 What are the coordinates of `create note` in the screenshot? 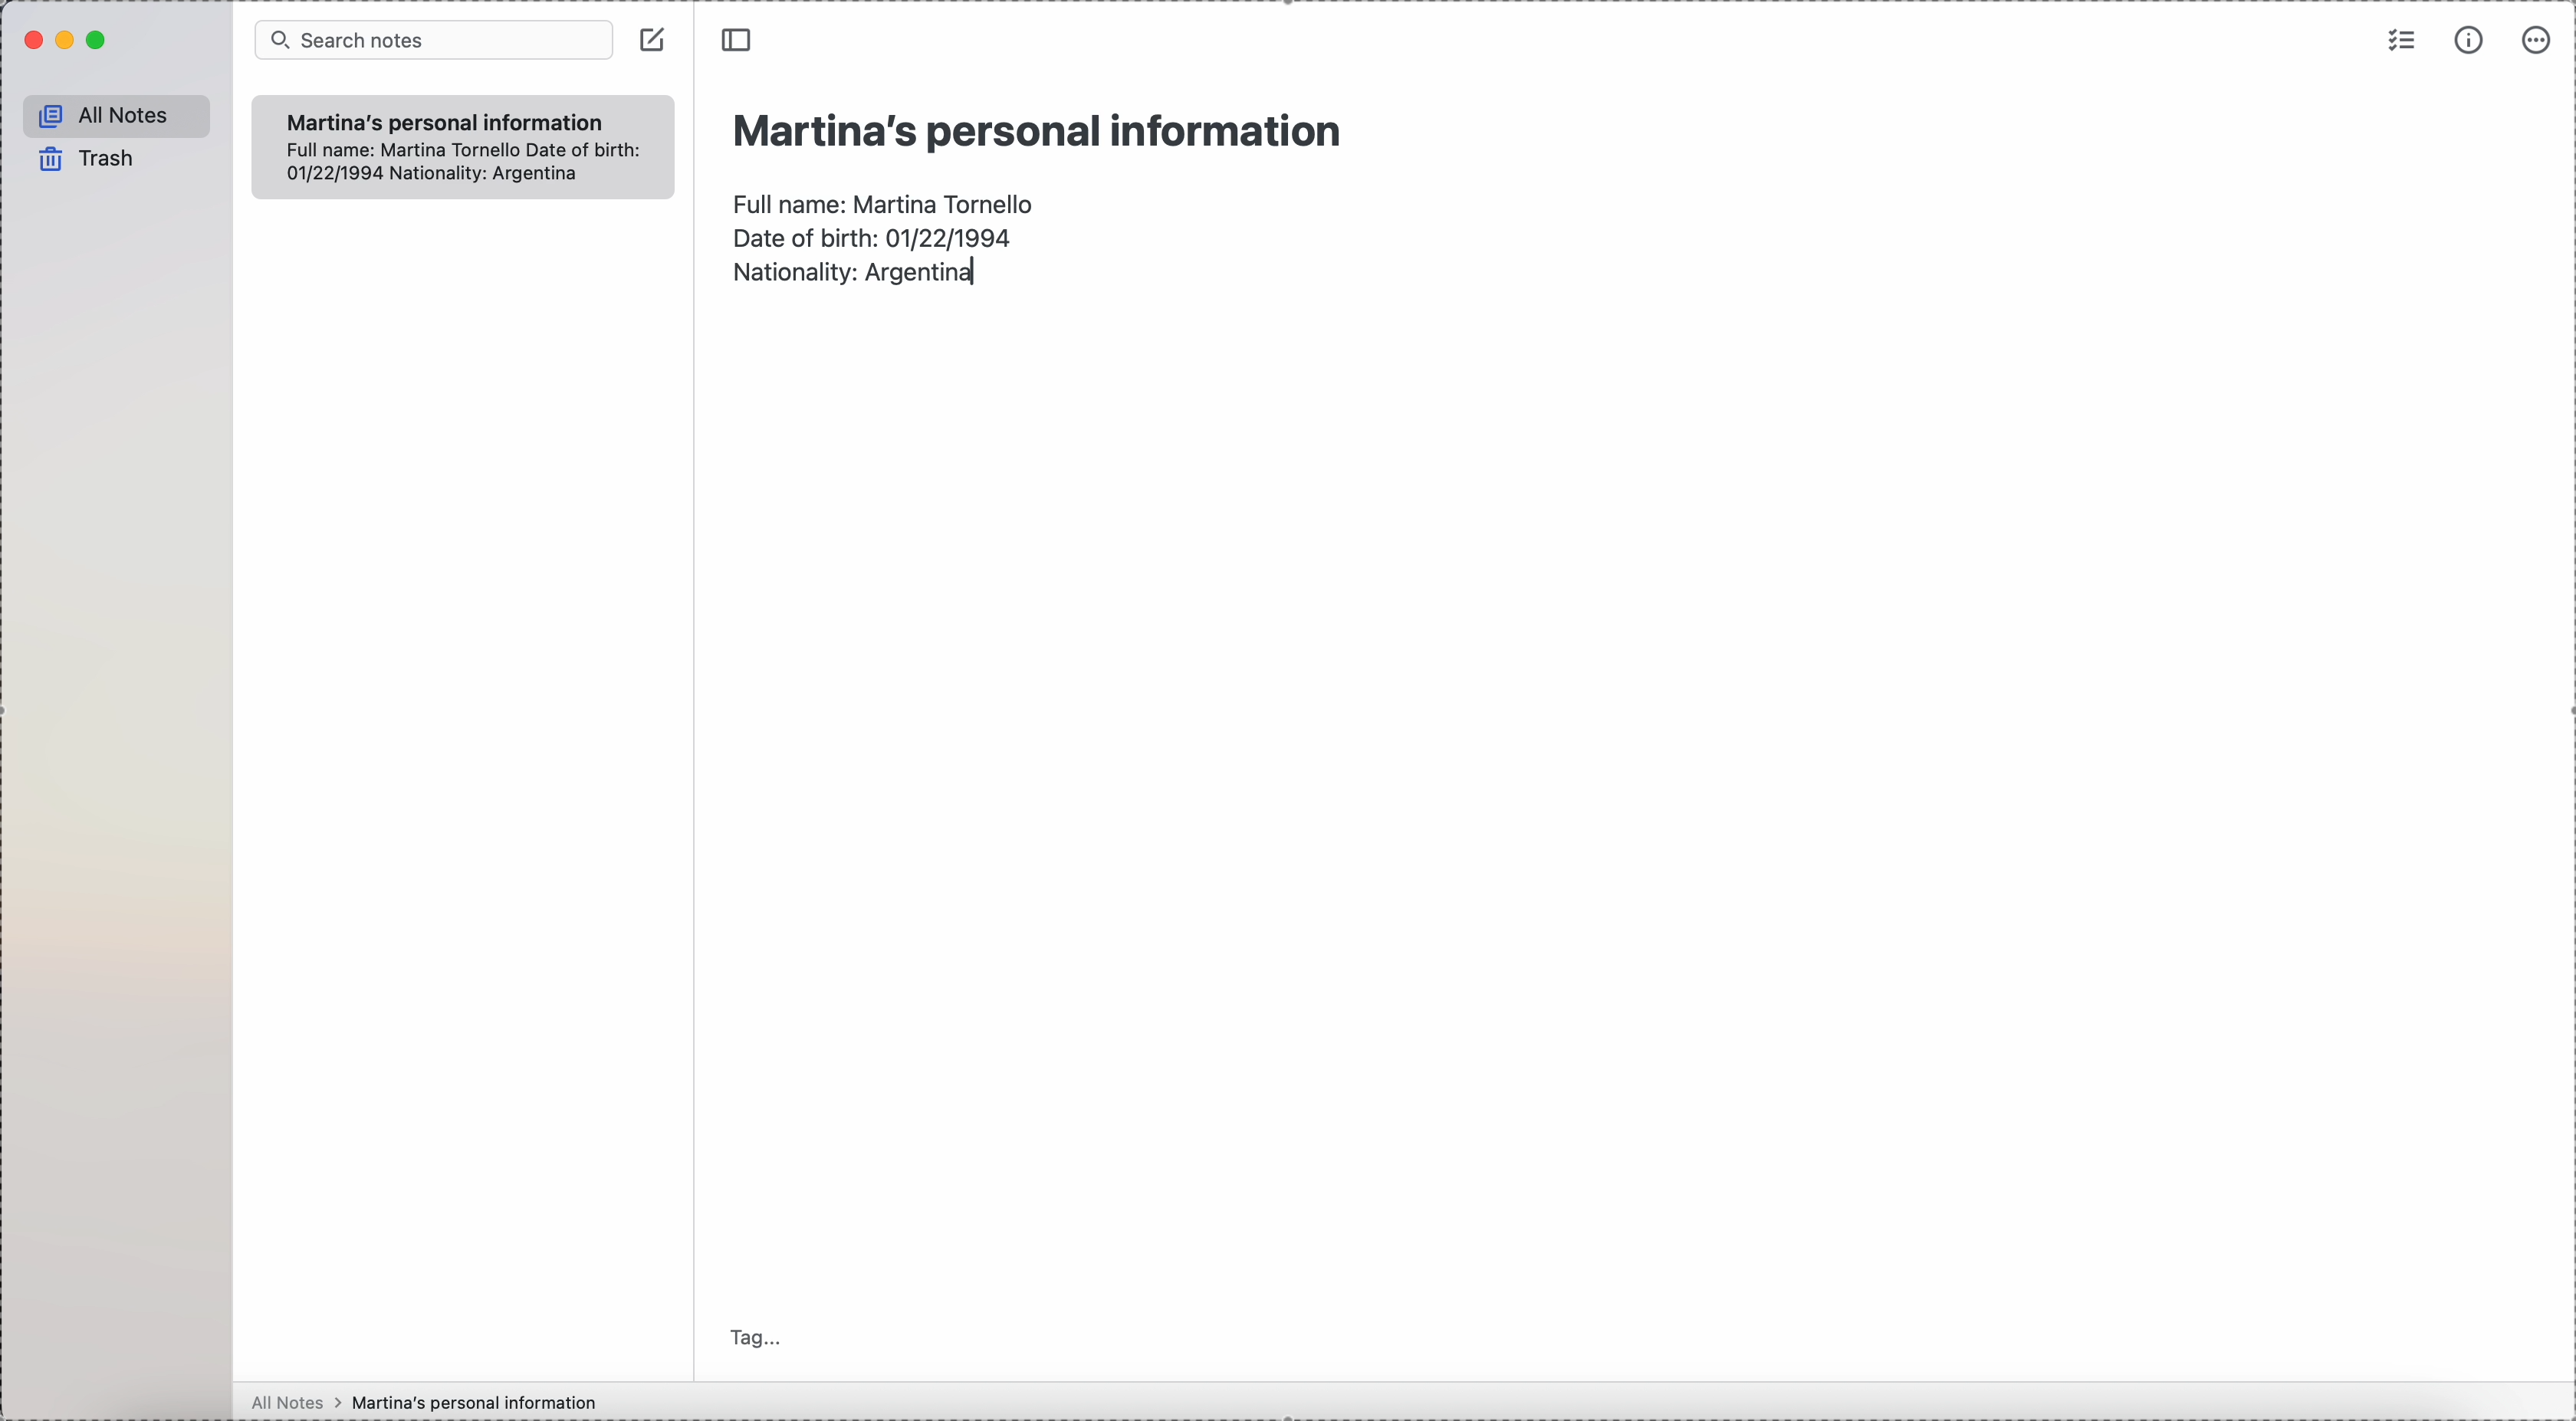 It's located at (655, 40).